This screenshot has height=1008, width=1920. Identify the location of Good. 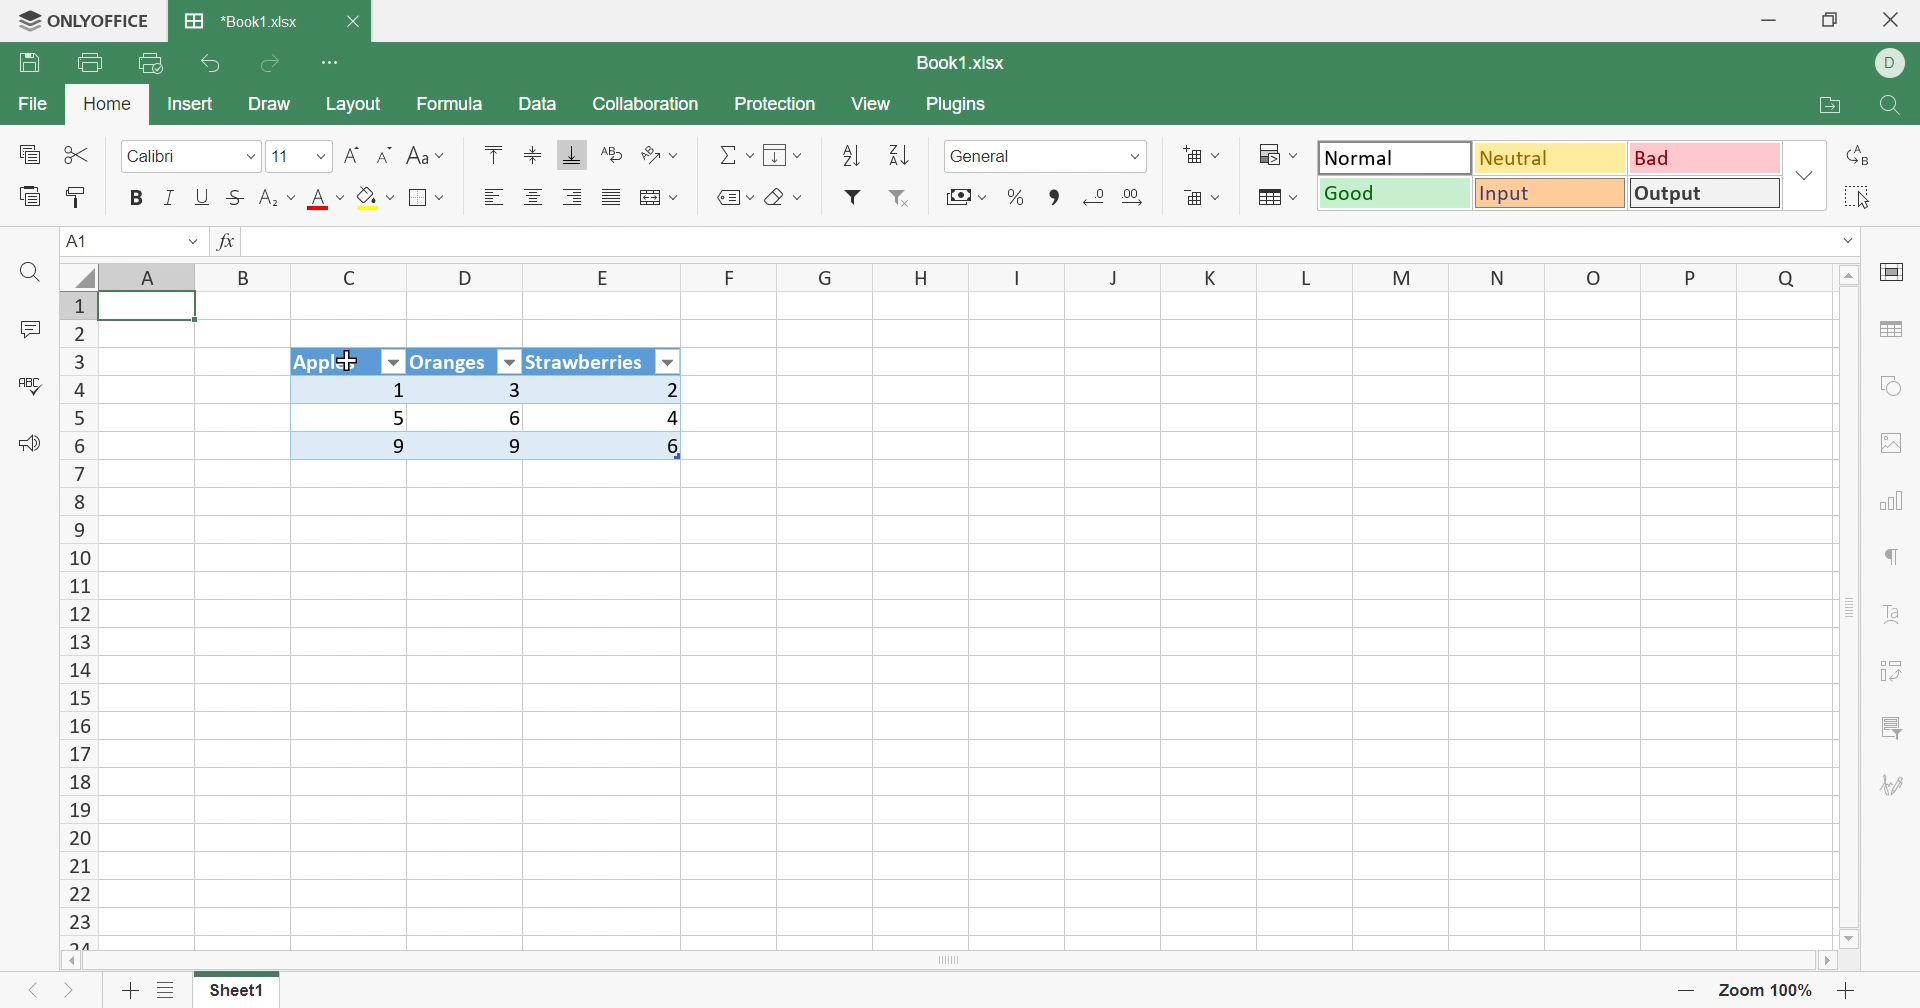
(1396, 194).